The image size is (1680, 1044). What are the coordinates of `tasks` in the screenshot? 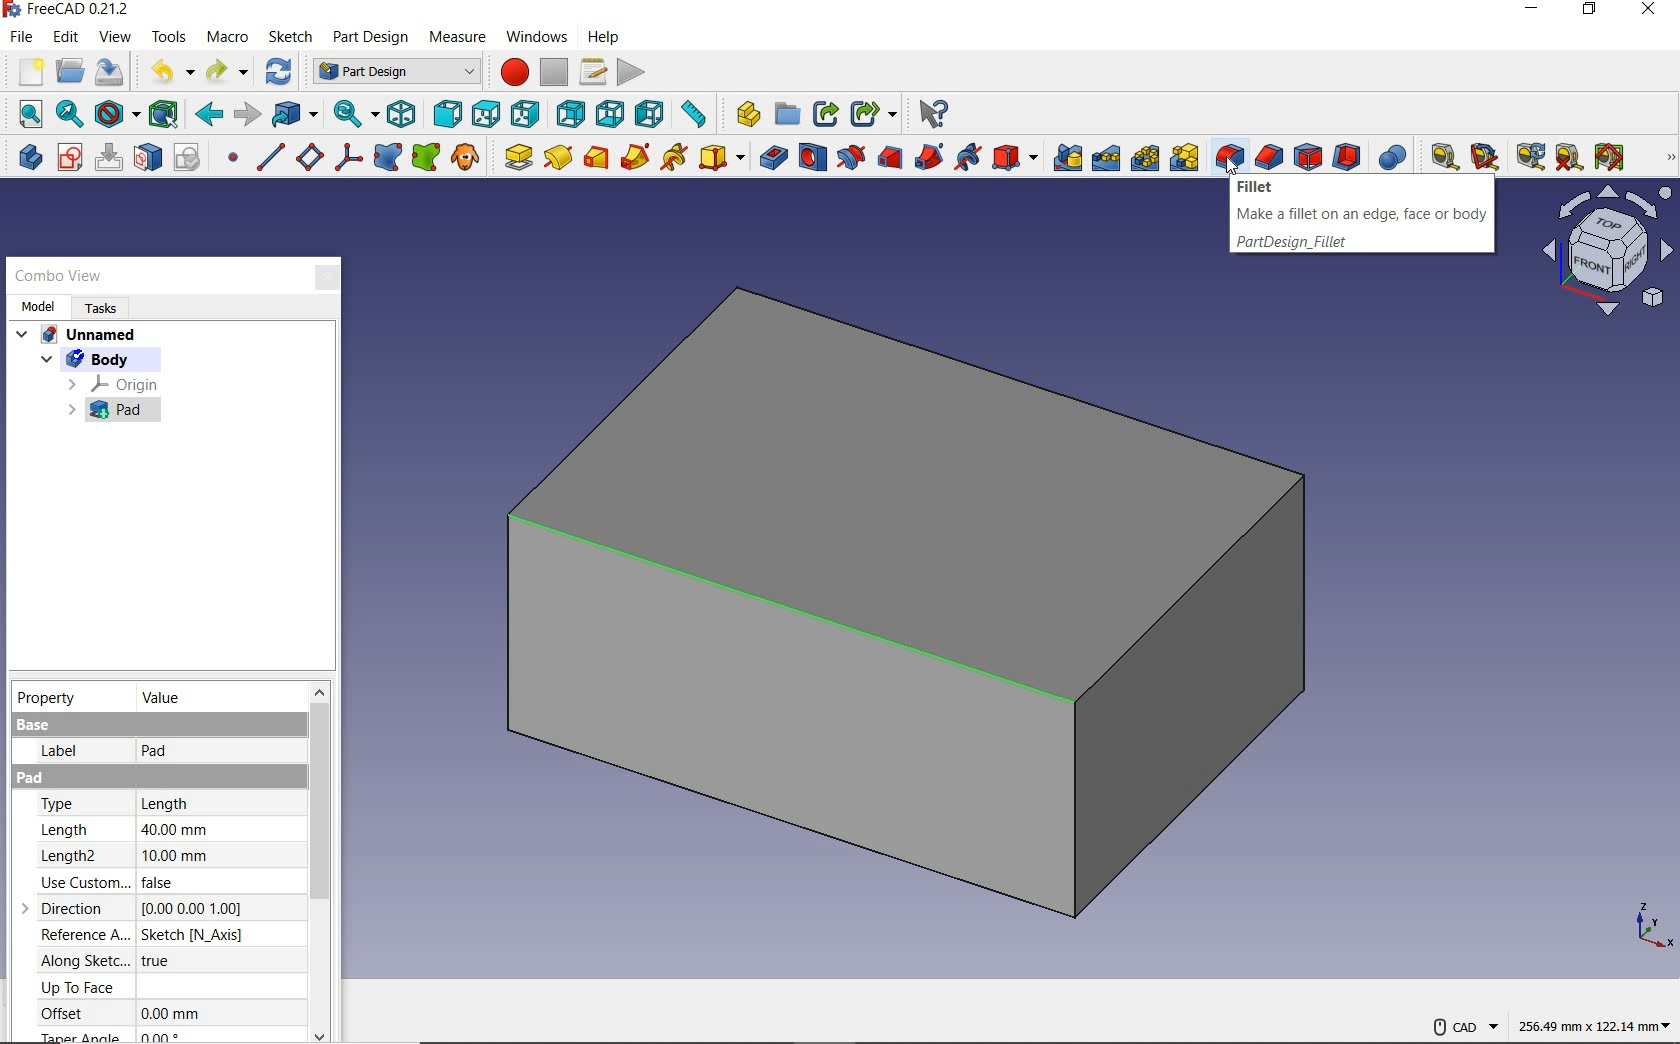 It's located at (101, 311).